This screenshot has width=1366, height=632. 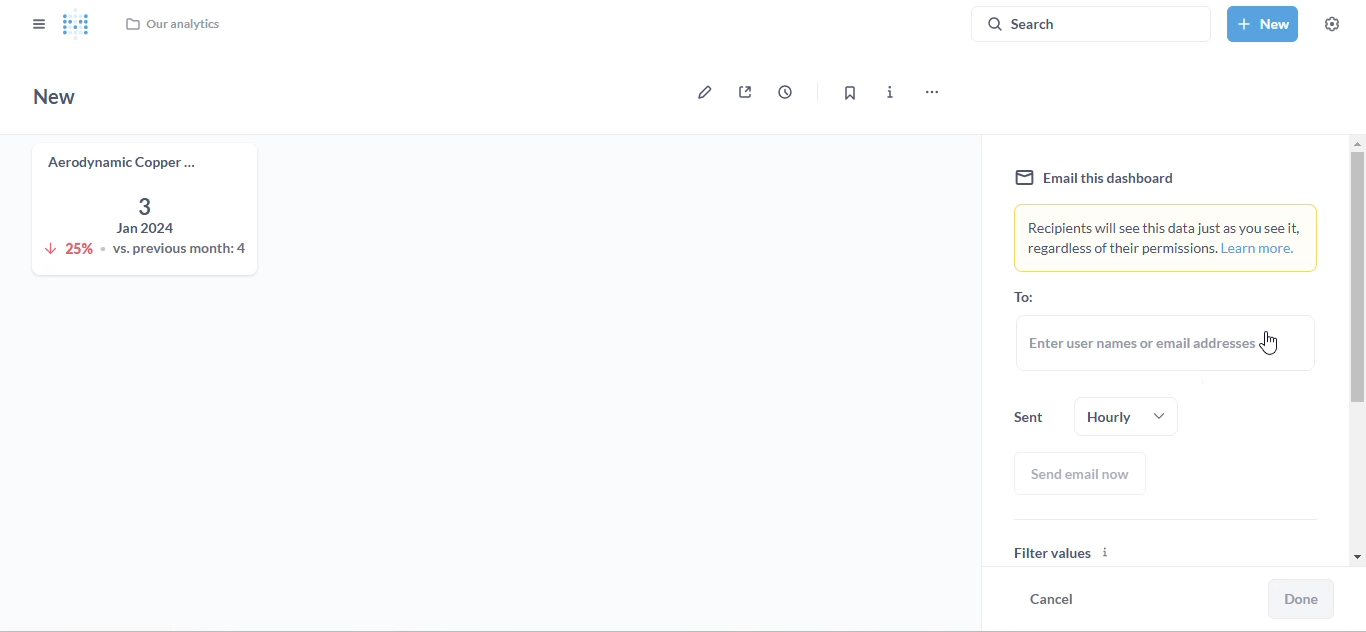 I want to click on to: , so click(x=1024, y=297).